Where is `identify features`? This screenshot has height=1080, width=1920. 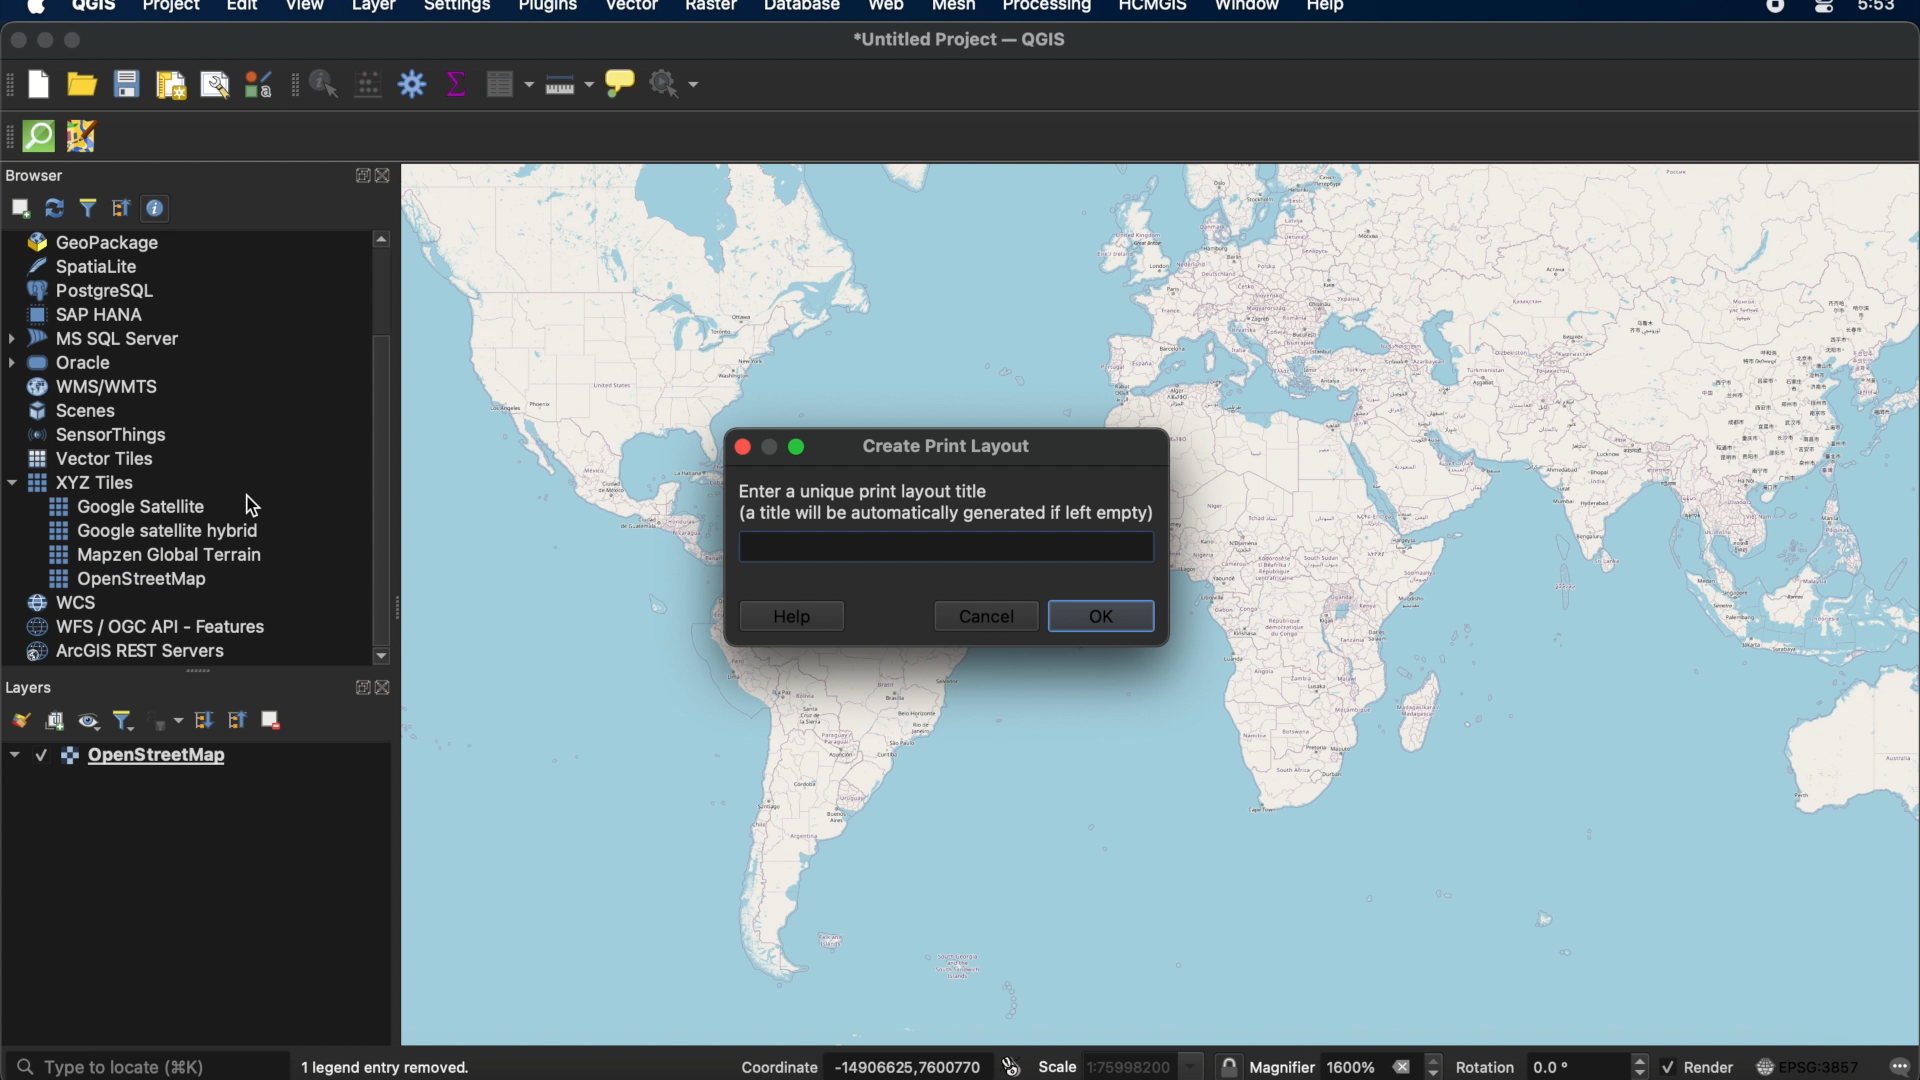
identify features is located at coordinates (325, 82).